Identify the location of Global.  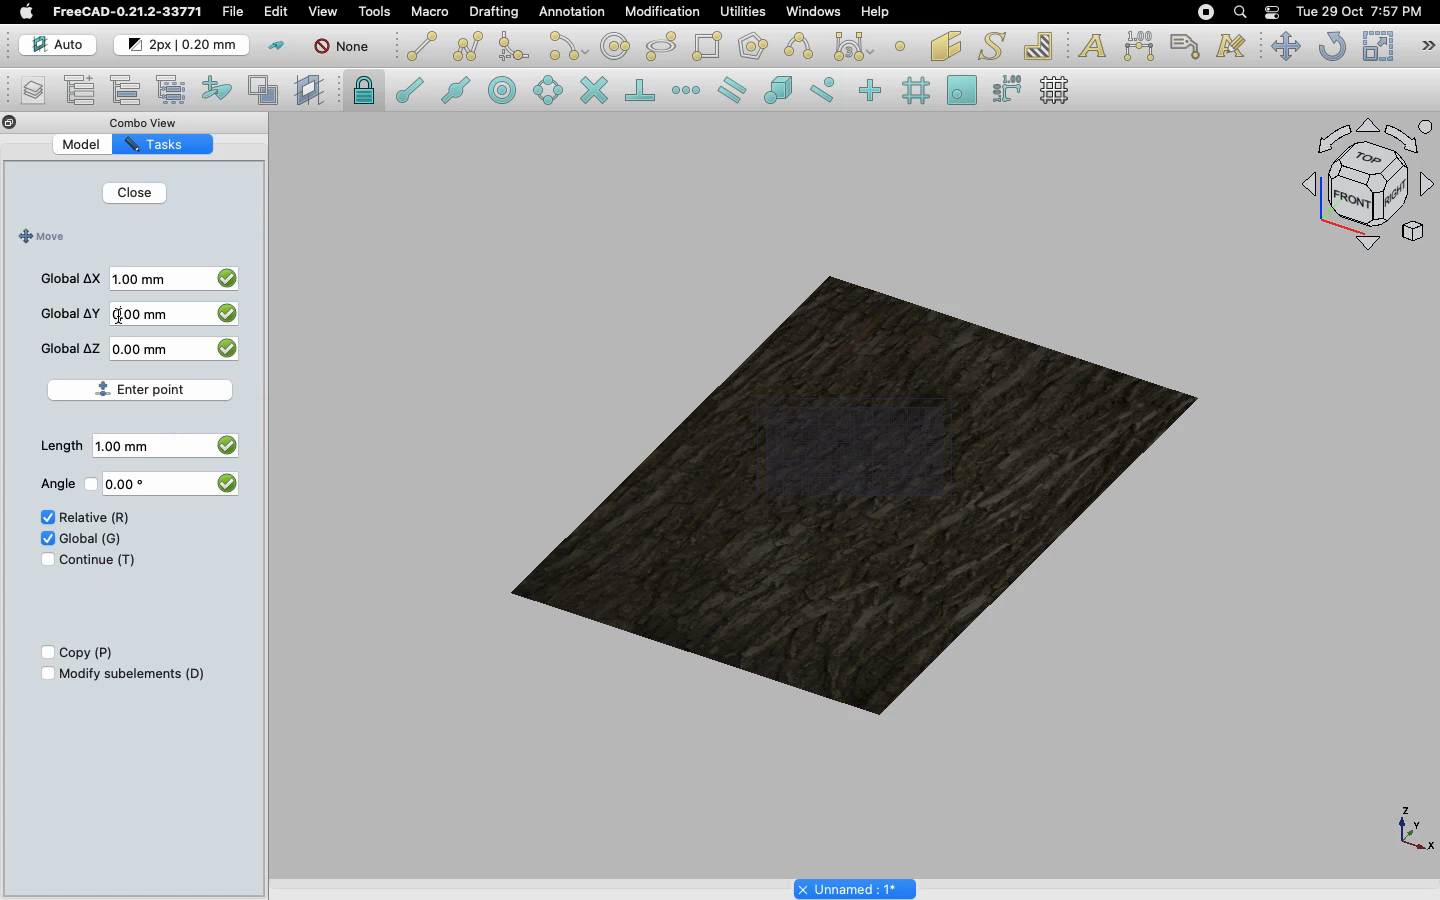
(92, 537).